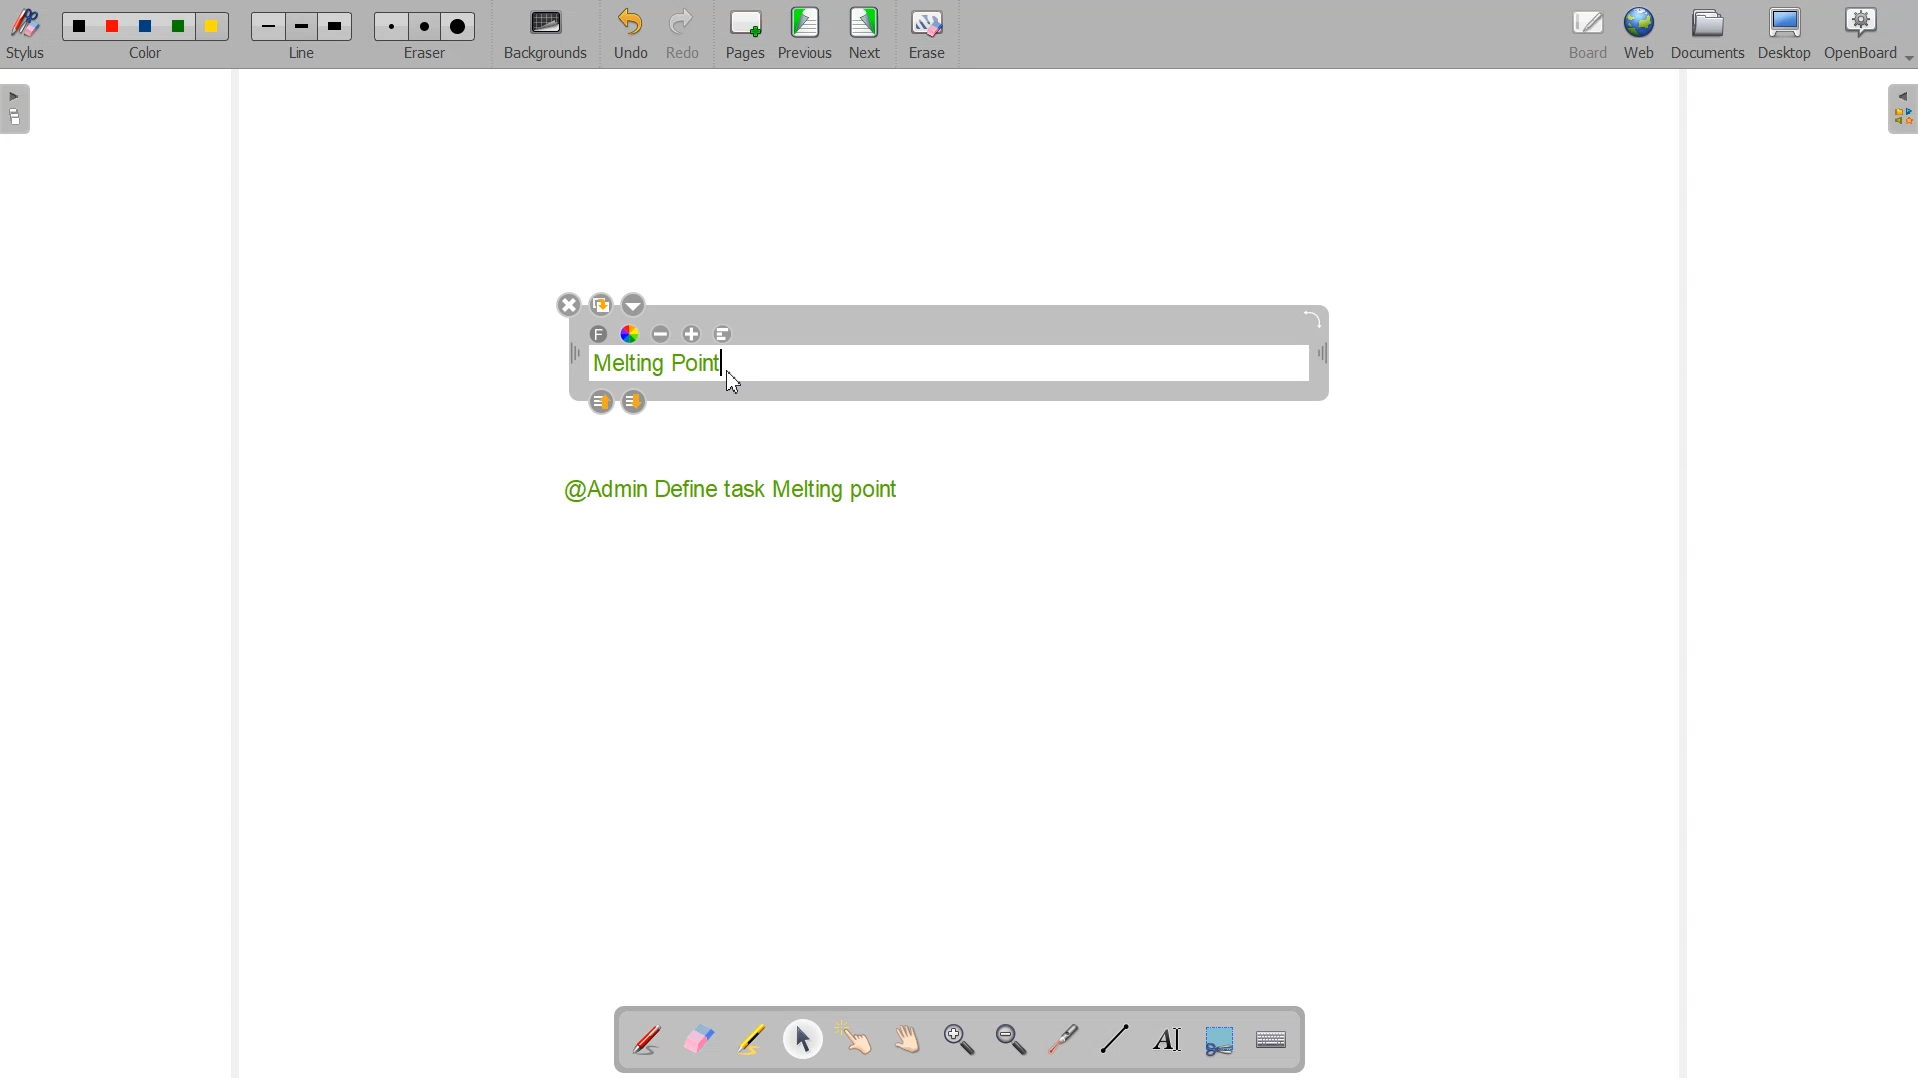  I want to click on Virtual laser Pointer, so click(1063, 1038).